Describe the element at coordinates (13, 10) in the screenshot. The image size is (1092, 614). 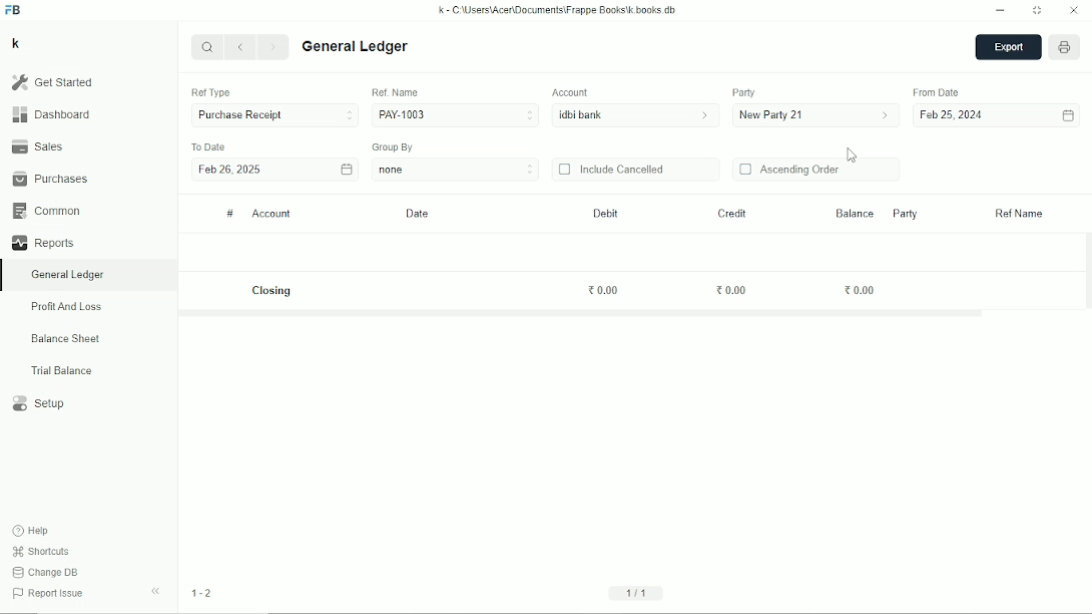
I see `FB` at that location.